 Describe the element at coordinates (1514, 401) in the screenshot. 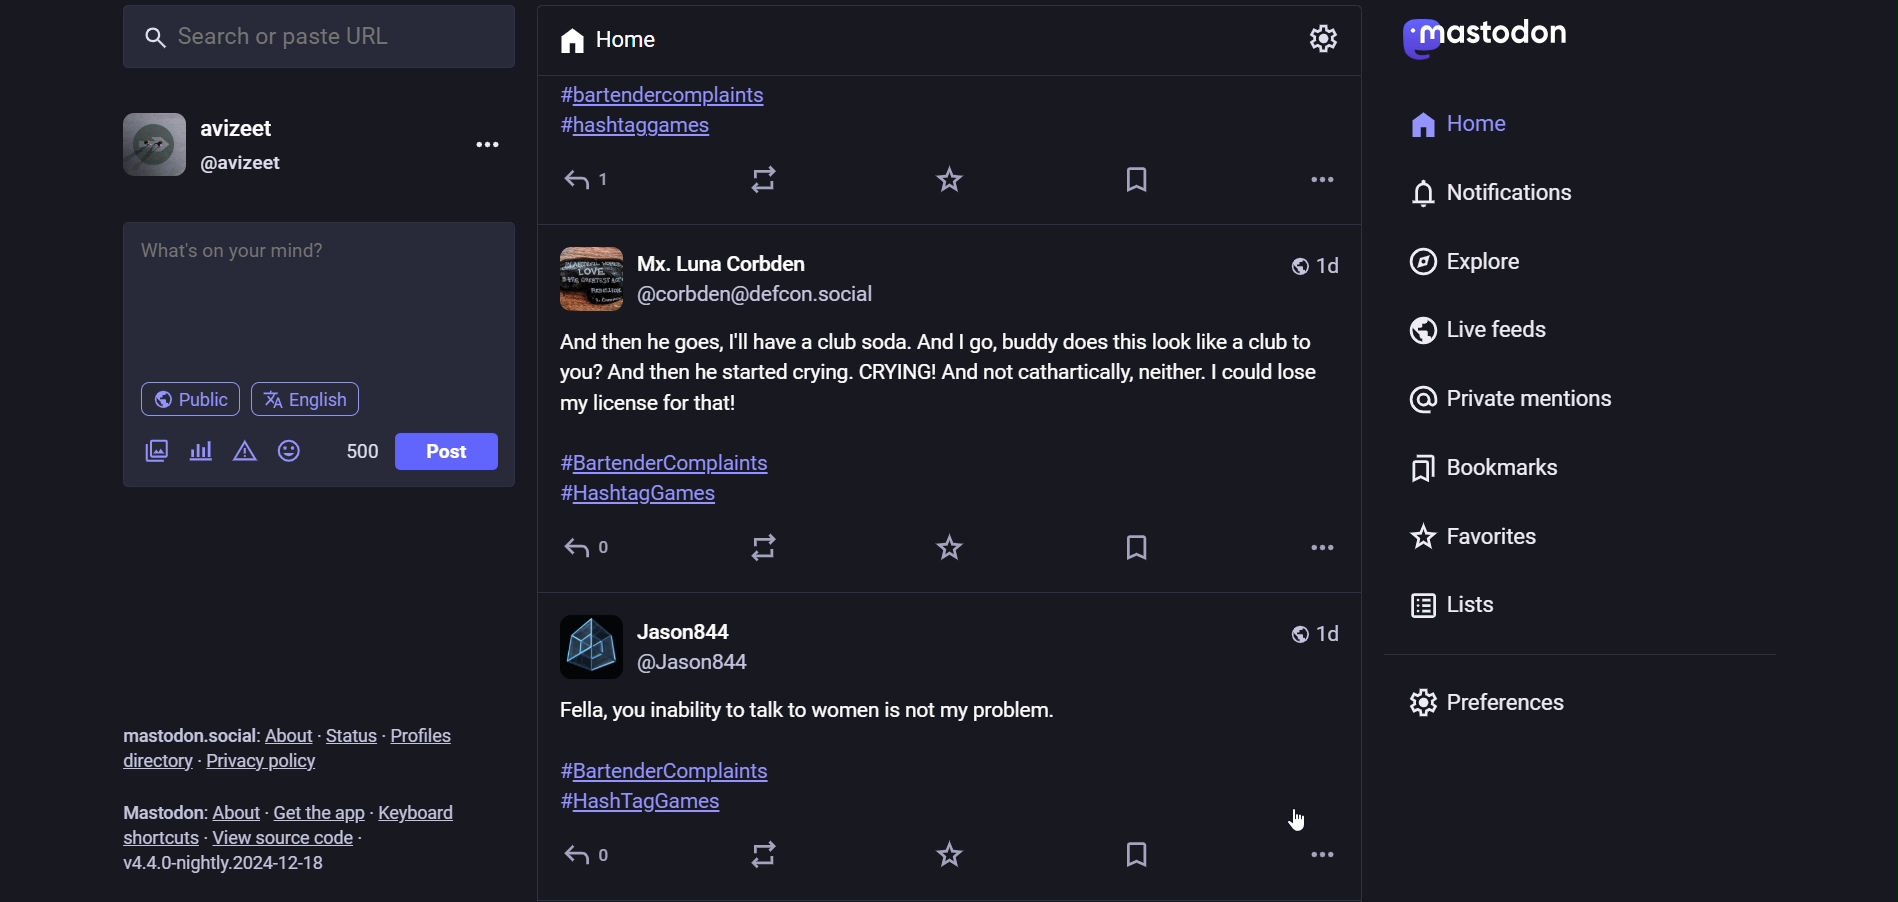

I see `private mentions` at that location.